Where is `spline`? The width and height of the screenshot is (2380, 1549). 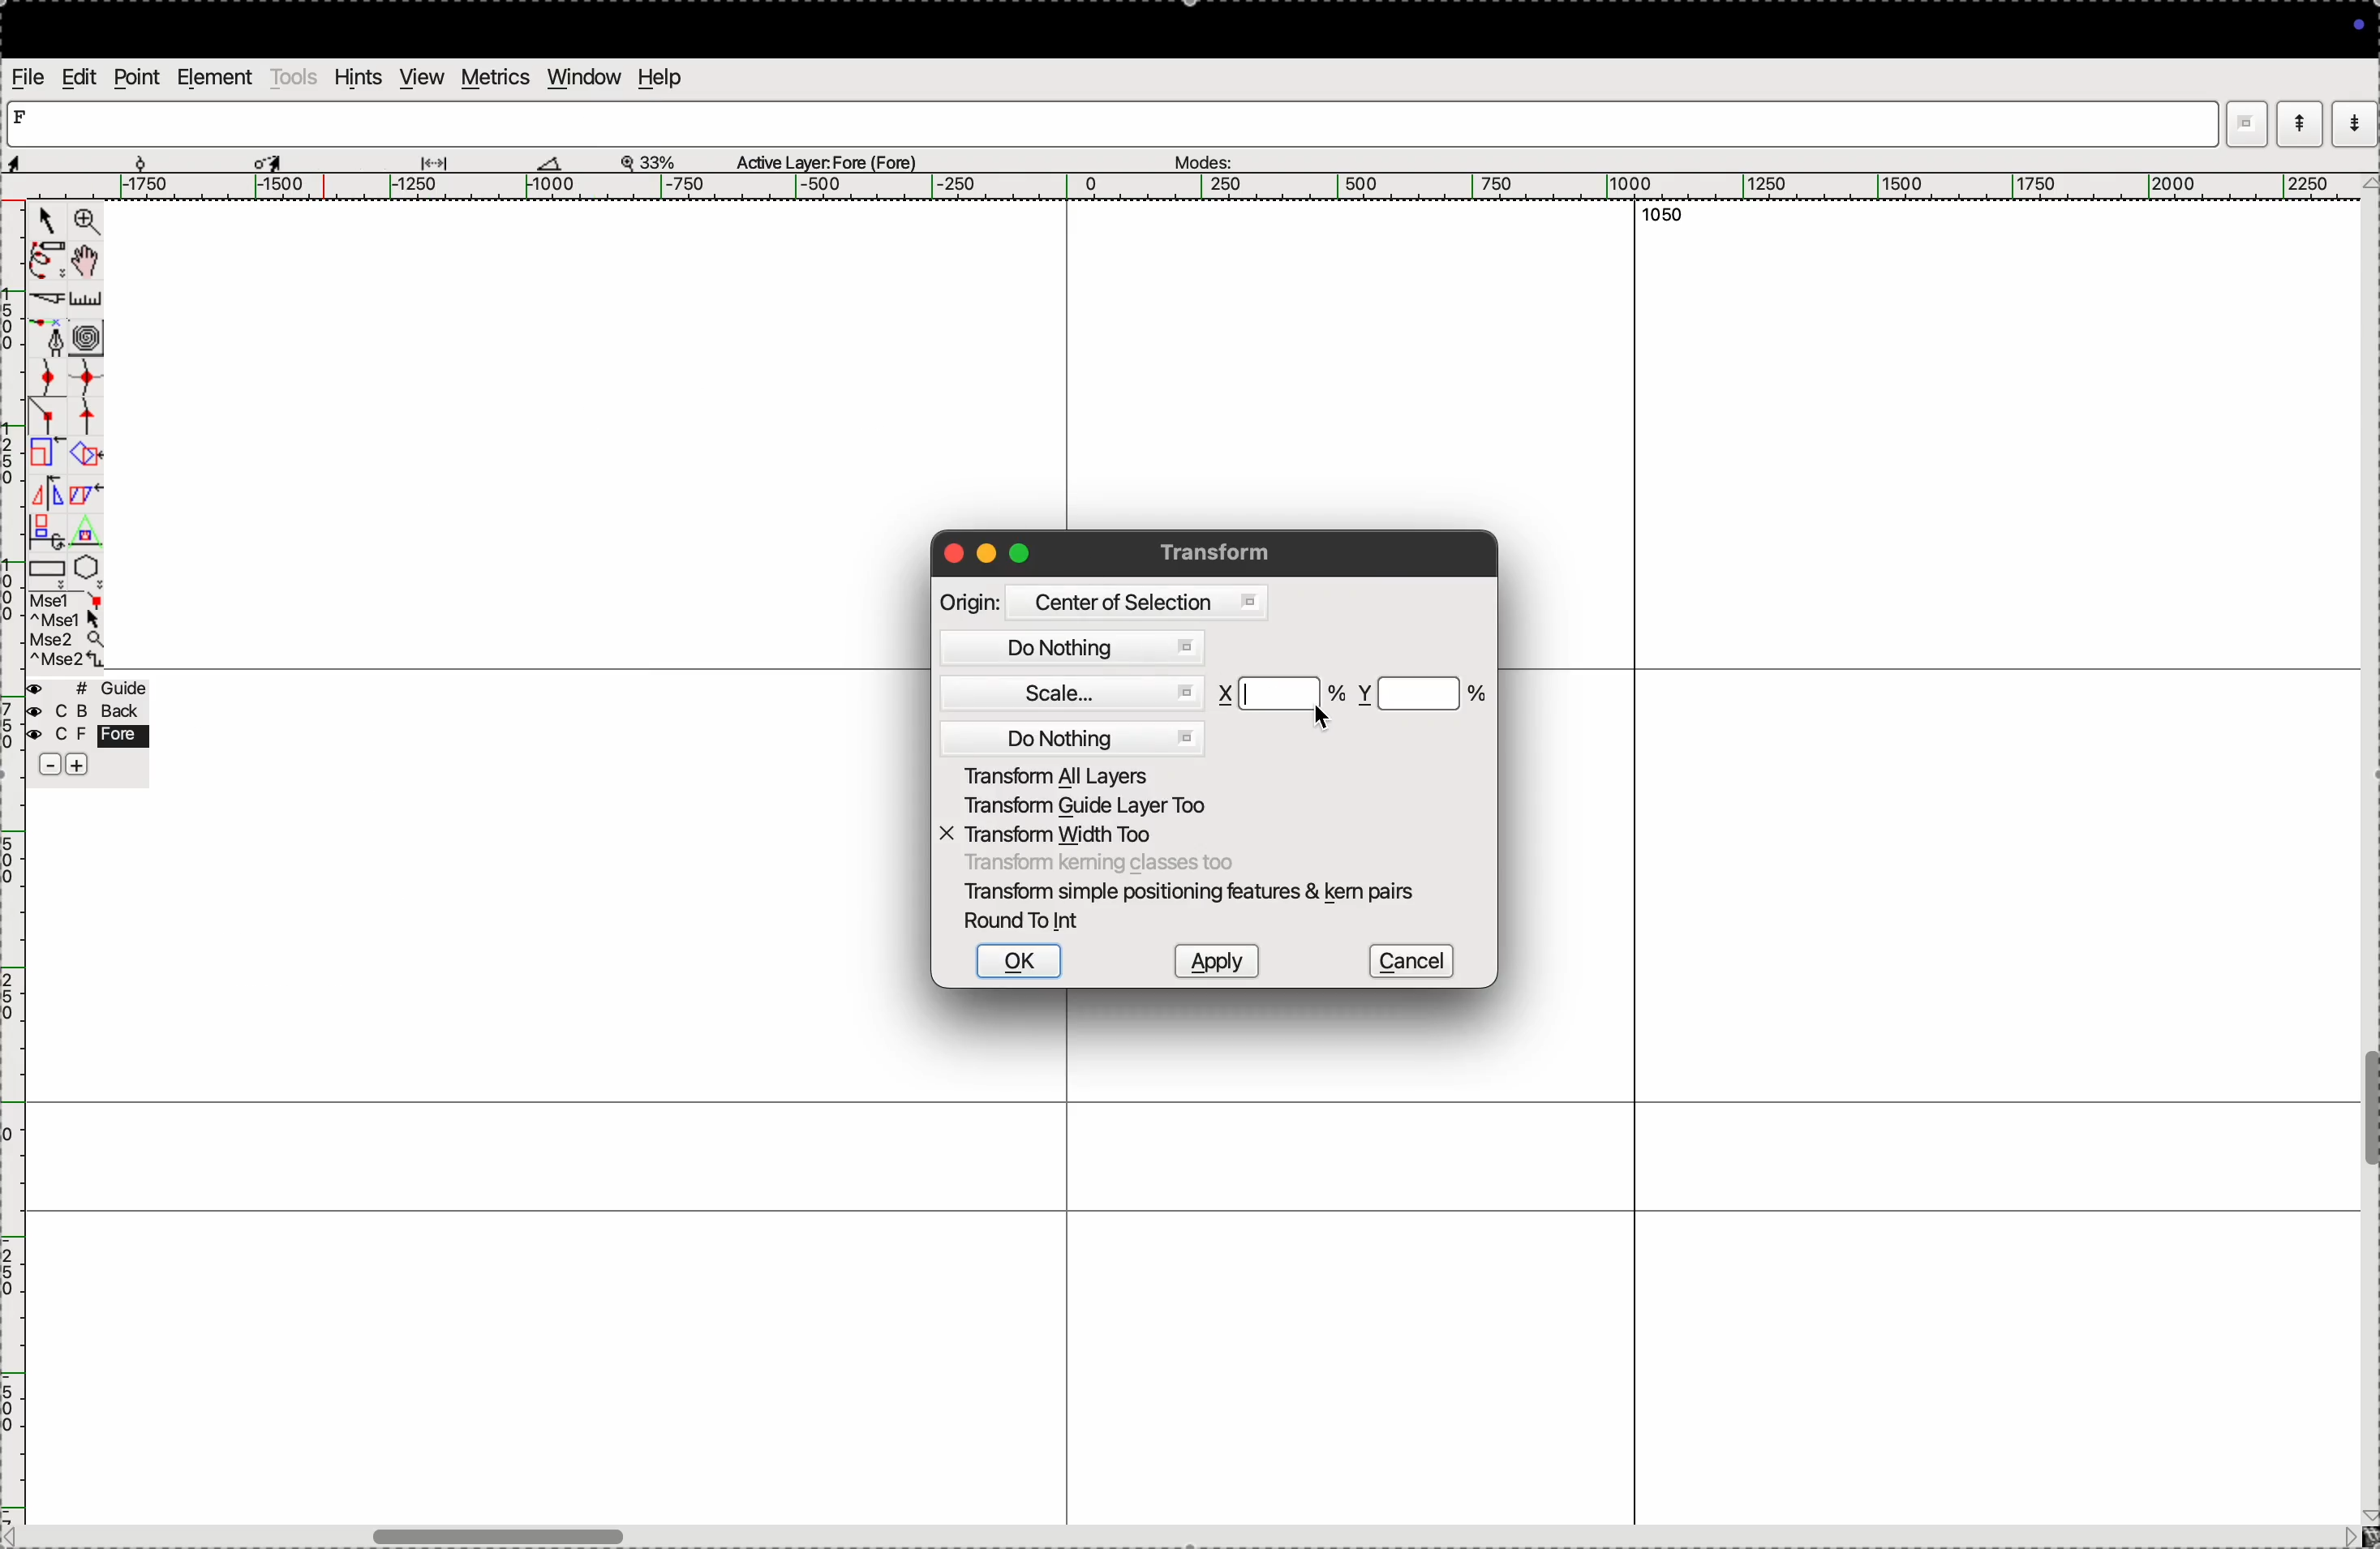
spline is located at coordinates (85, 399).